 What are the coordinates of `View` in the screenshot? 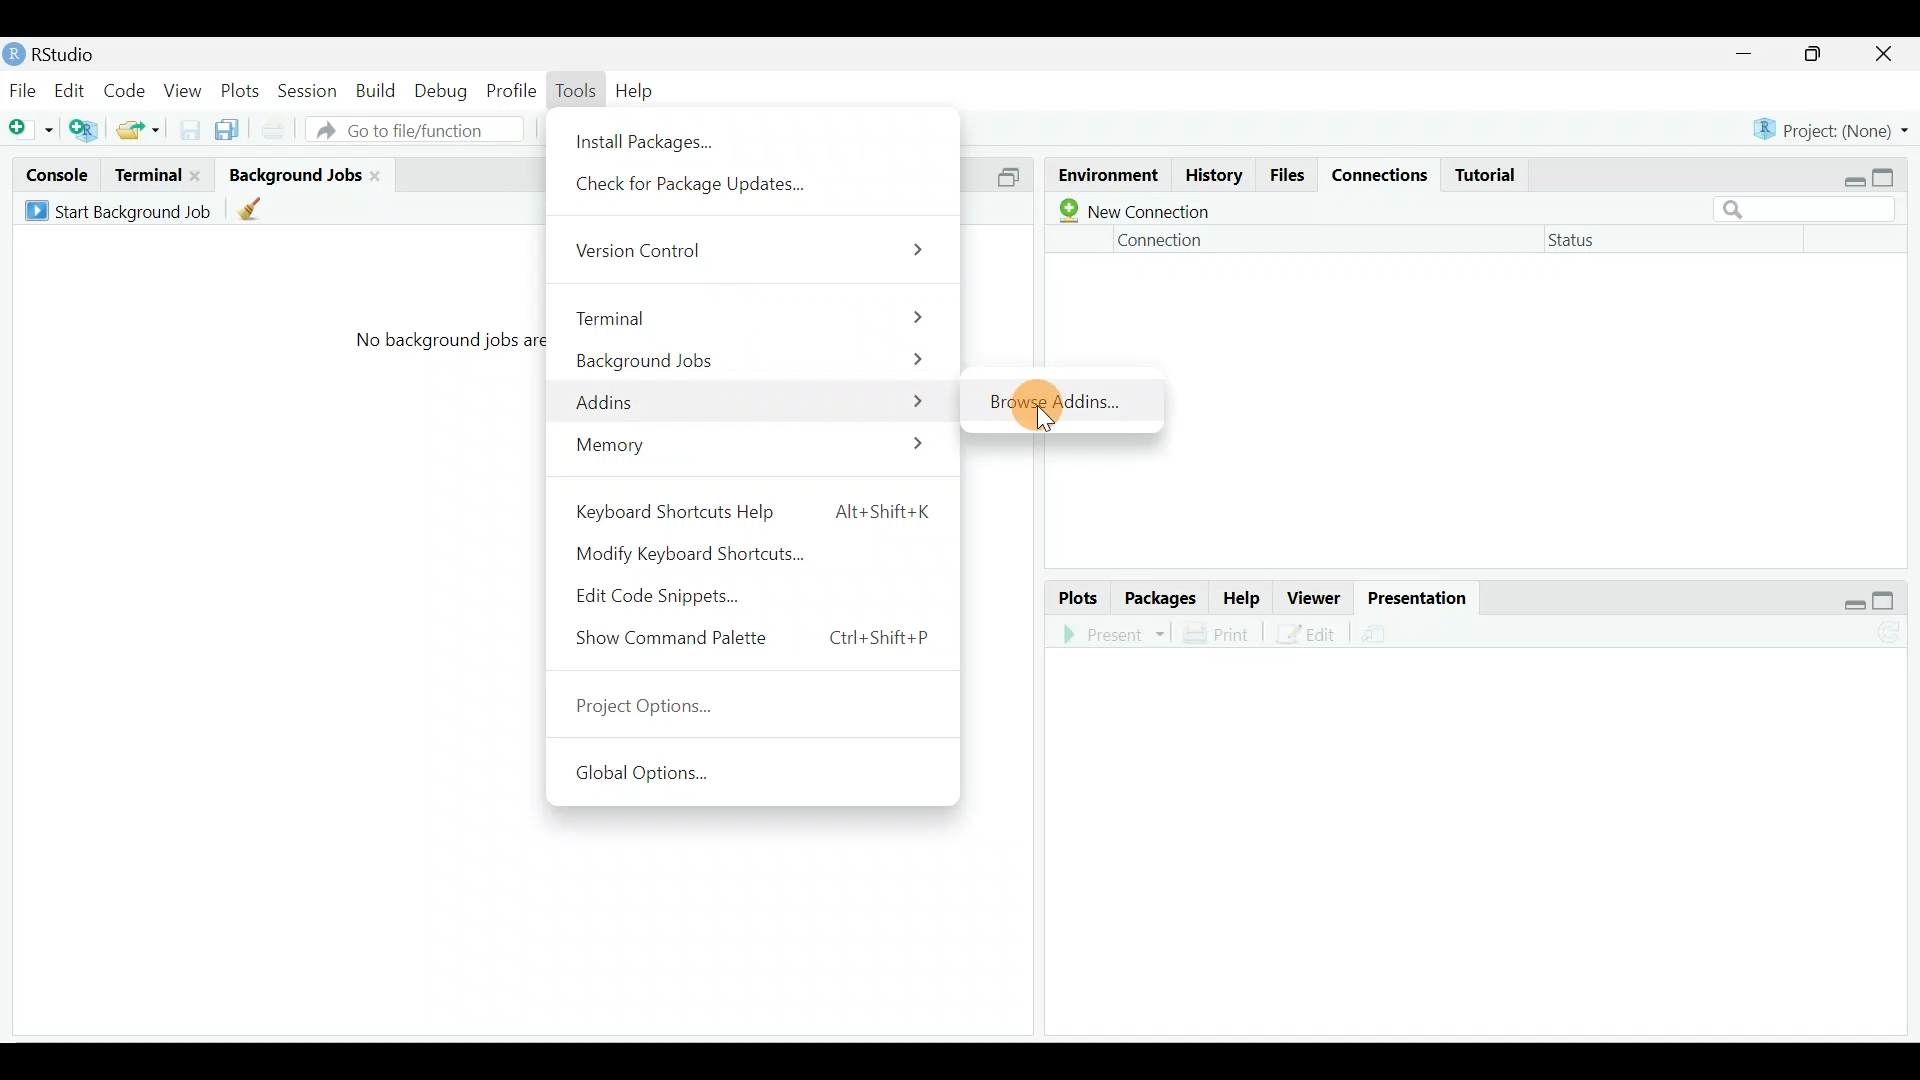 It's located at (184, 92).